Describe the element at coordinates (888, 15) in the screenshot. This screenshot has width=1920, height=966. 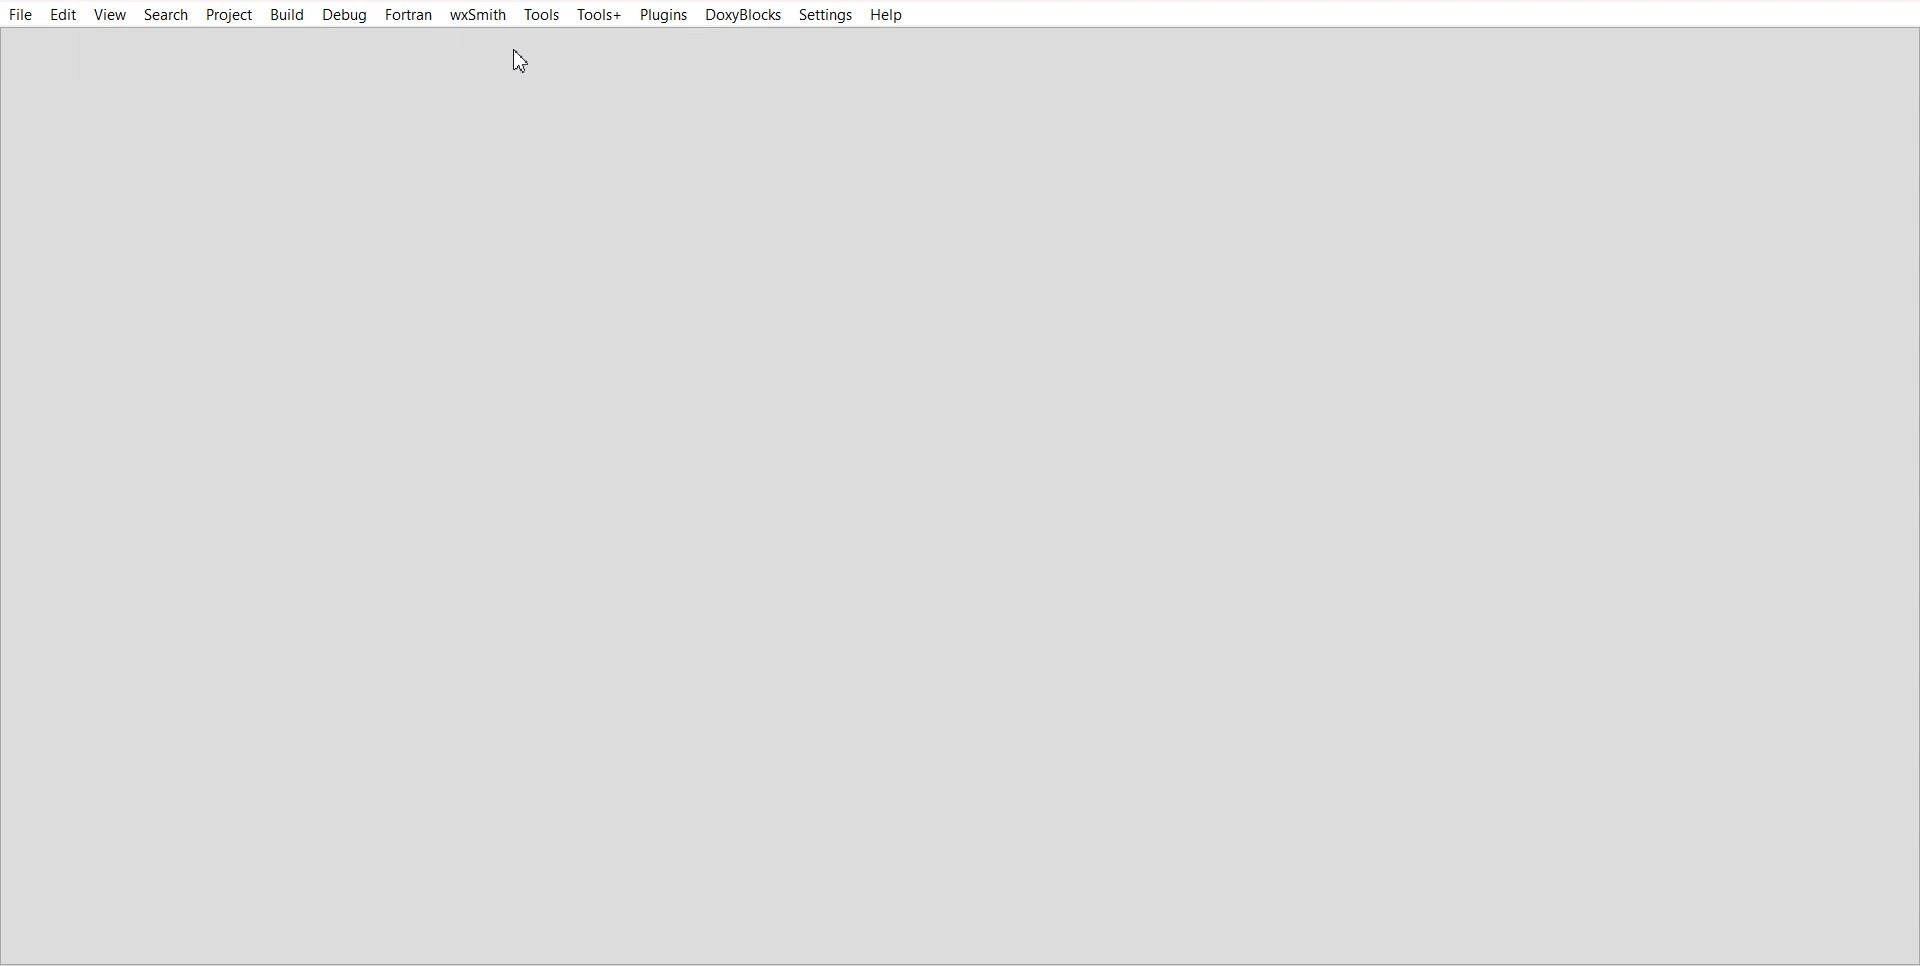
I see `Help` at that location.